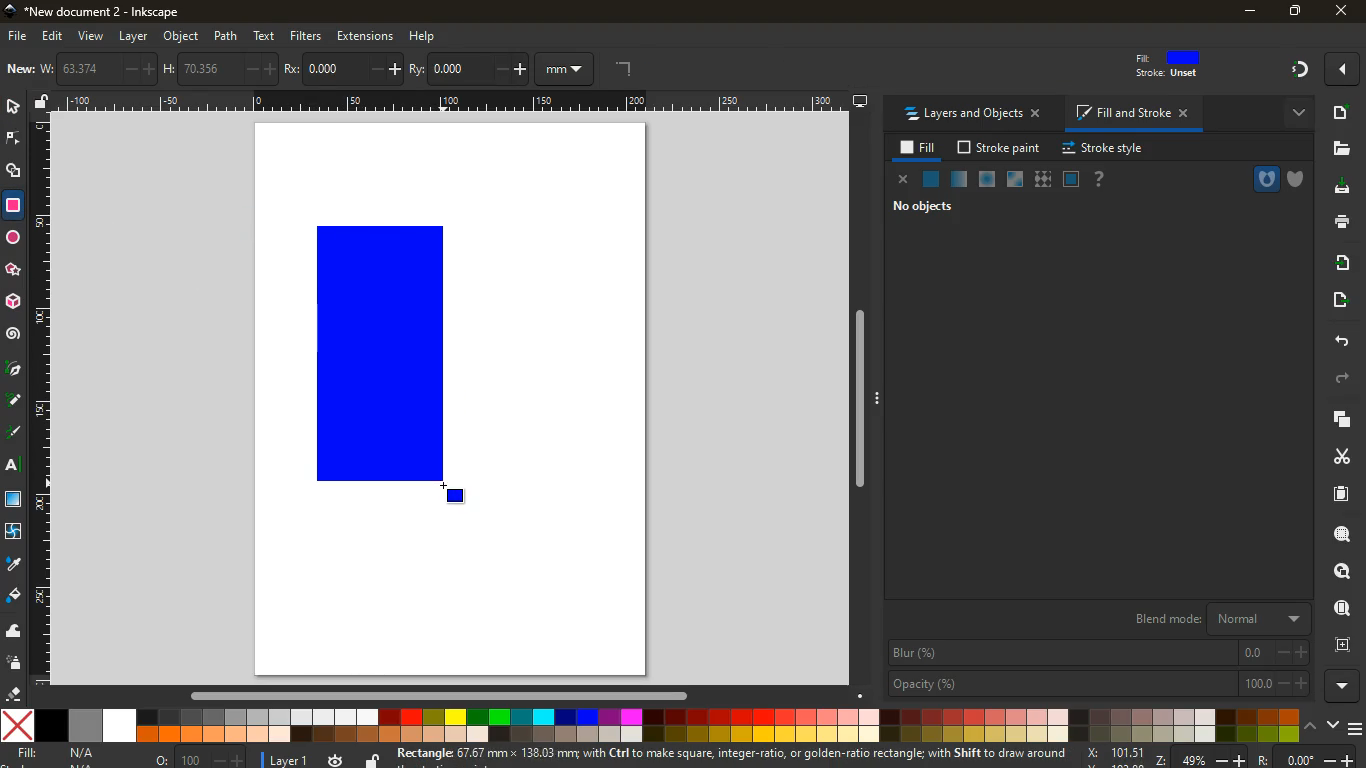  I want to click on fill, so click(918, 151).